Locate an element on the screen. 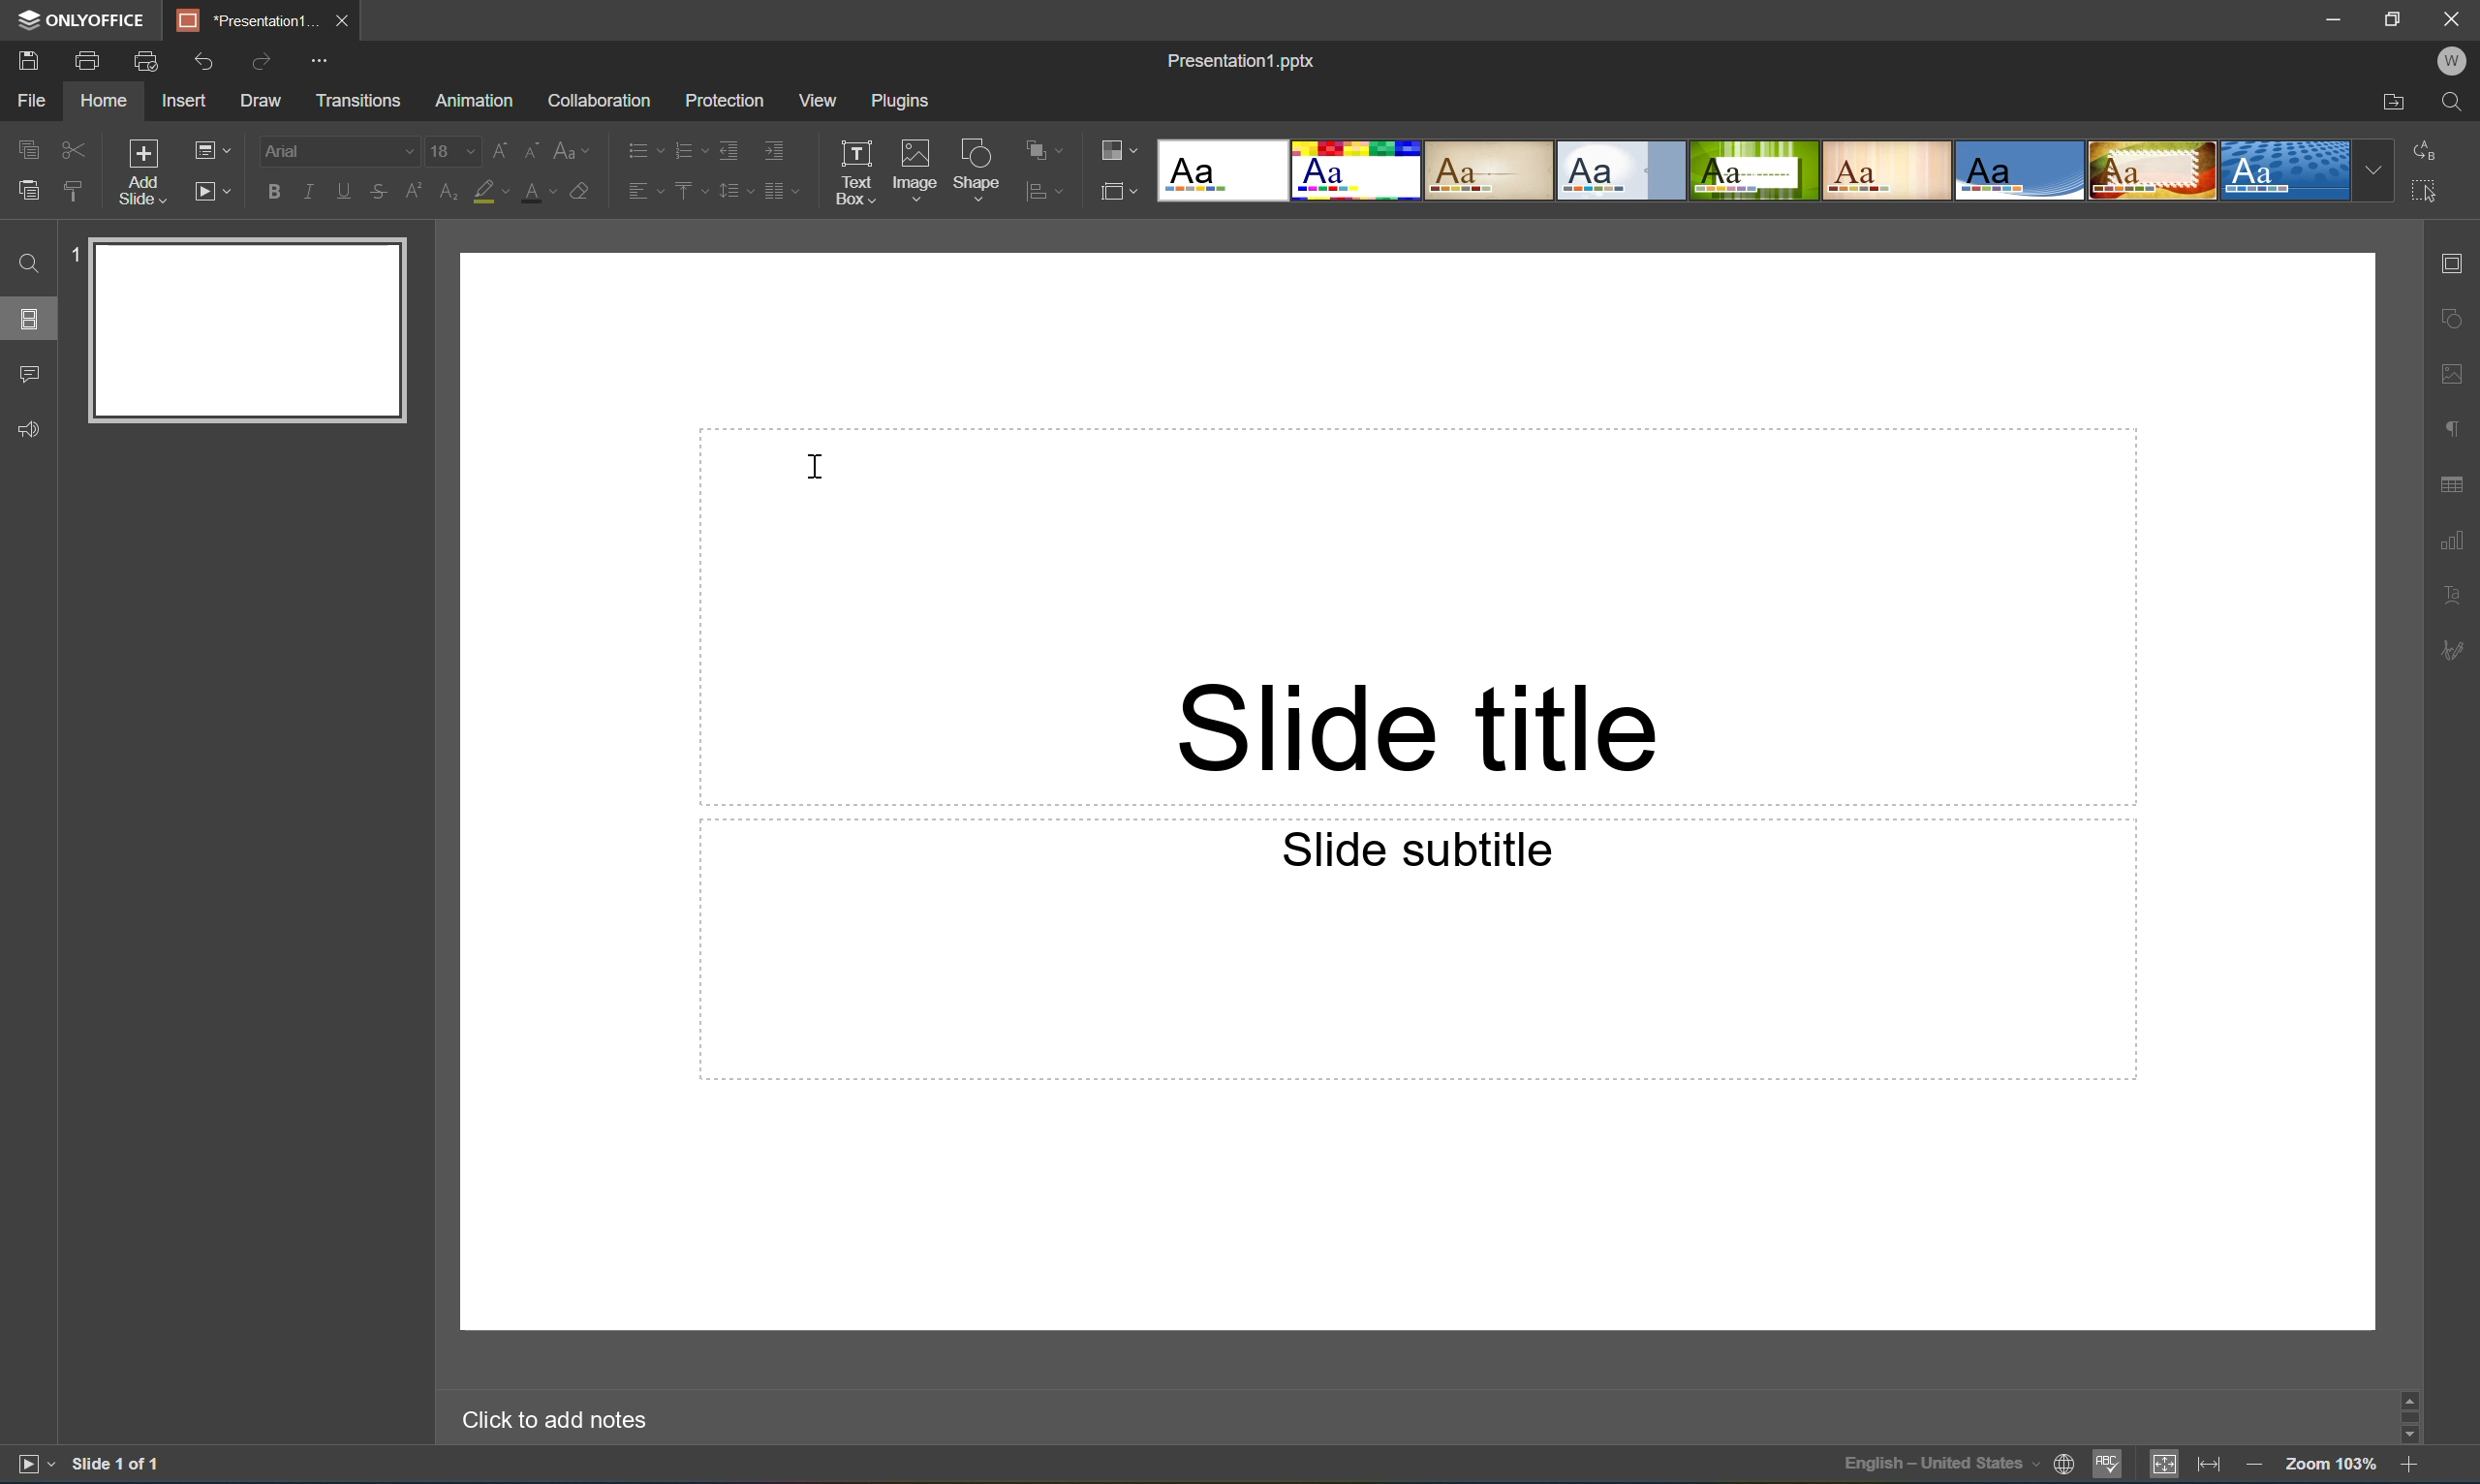  Paste is located at coordinates (28, 190).